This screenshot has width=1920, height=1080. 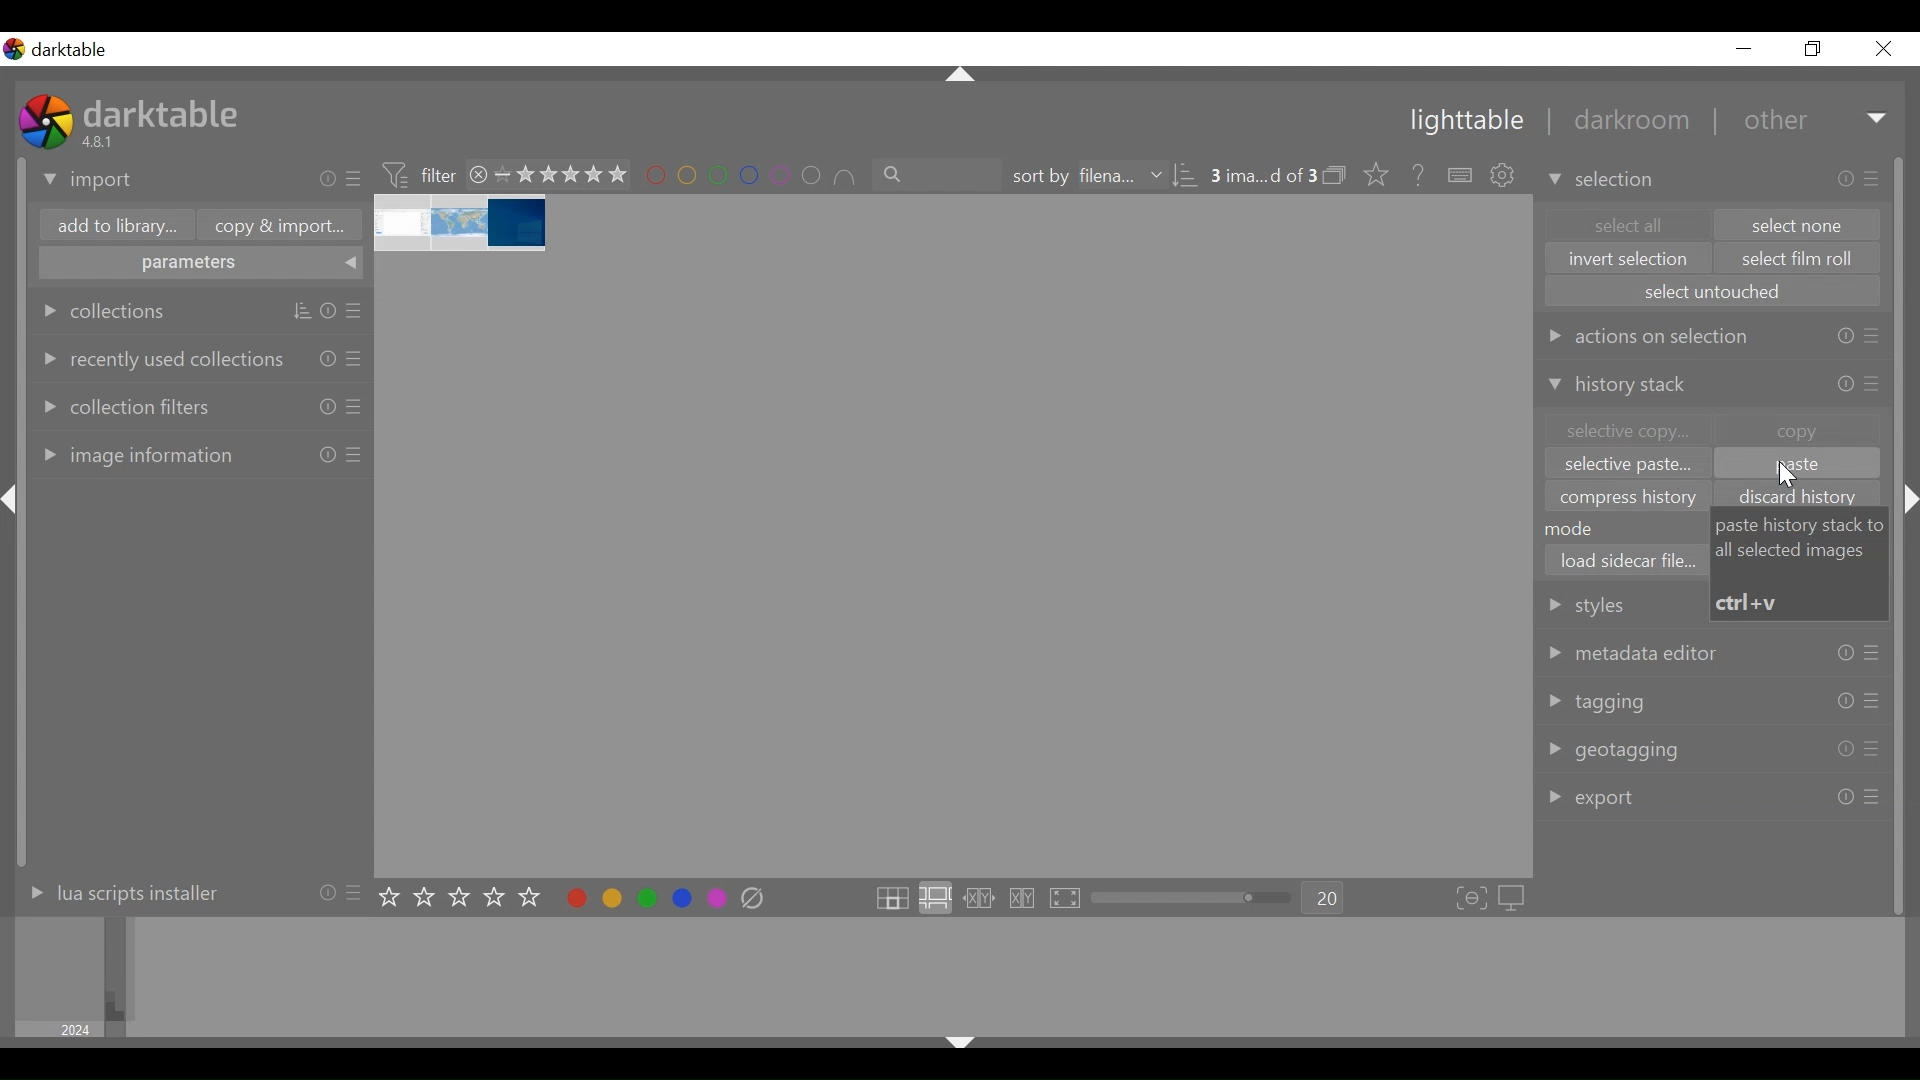 I want to click on mode, so click(x=1579, y=528).